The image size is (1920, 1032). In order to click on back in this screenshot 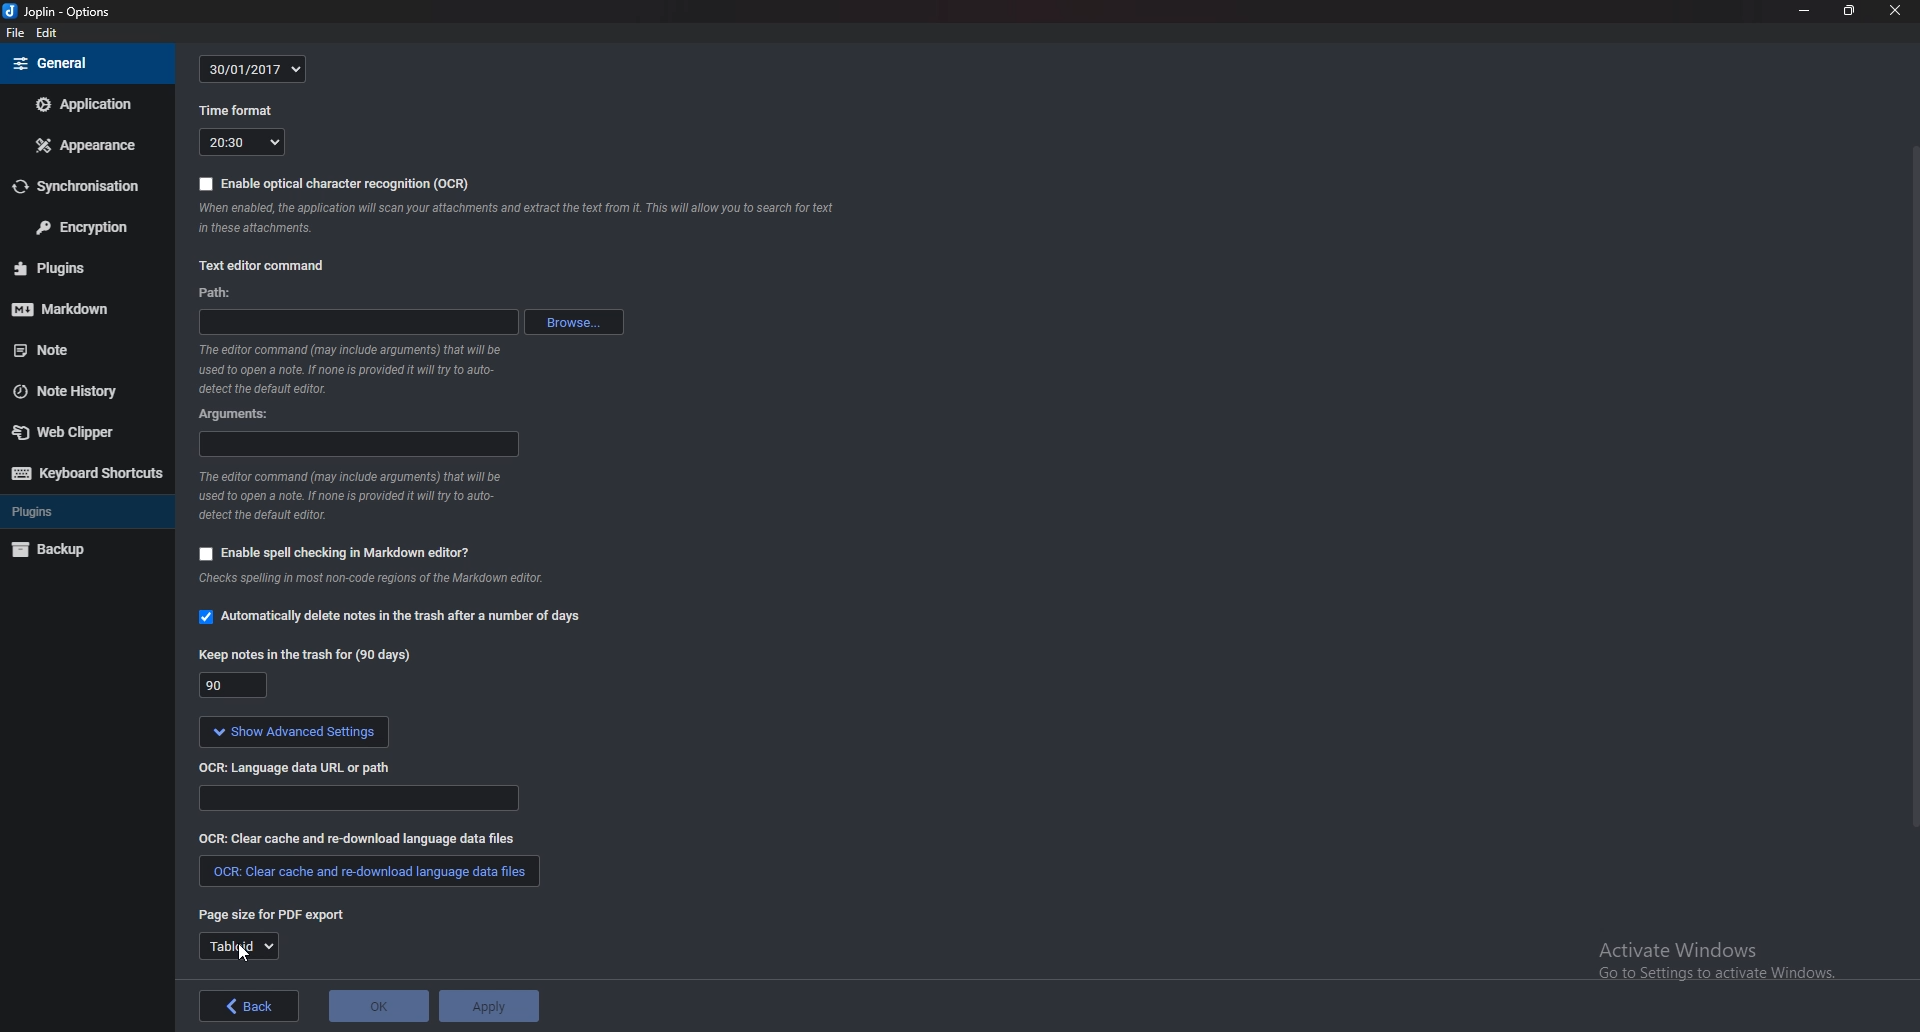, I will do `click(249, 1006)`.